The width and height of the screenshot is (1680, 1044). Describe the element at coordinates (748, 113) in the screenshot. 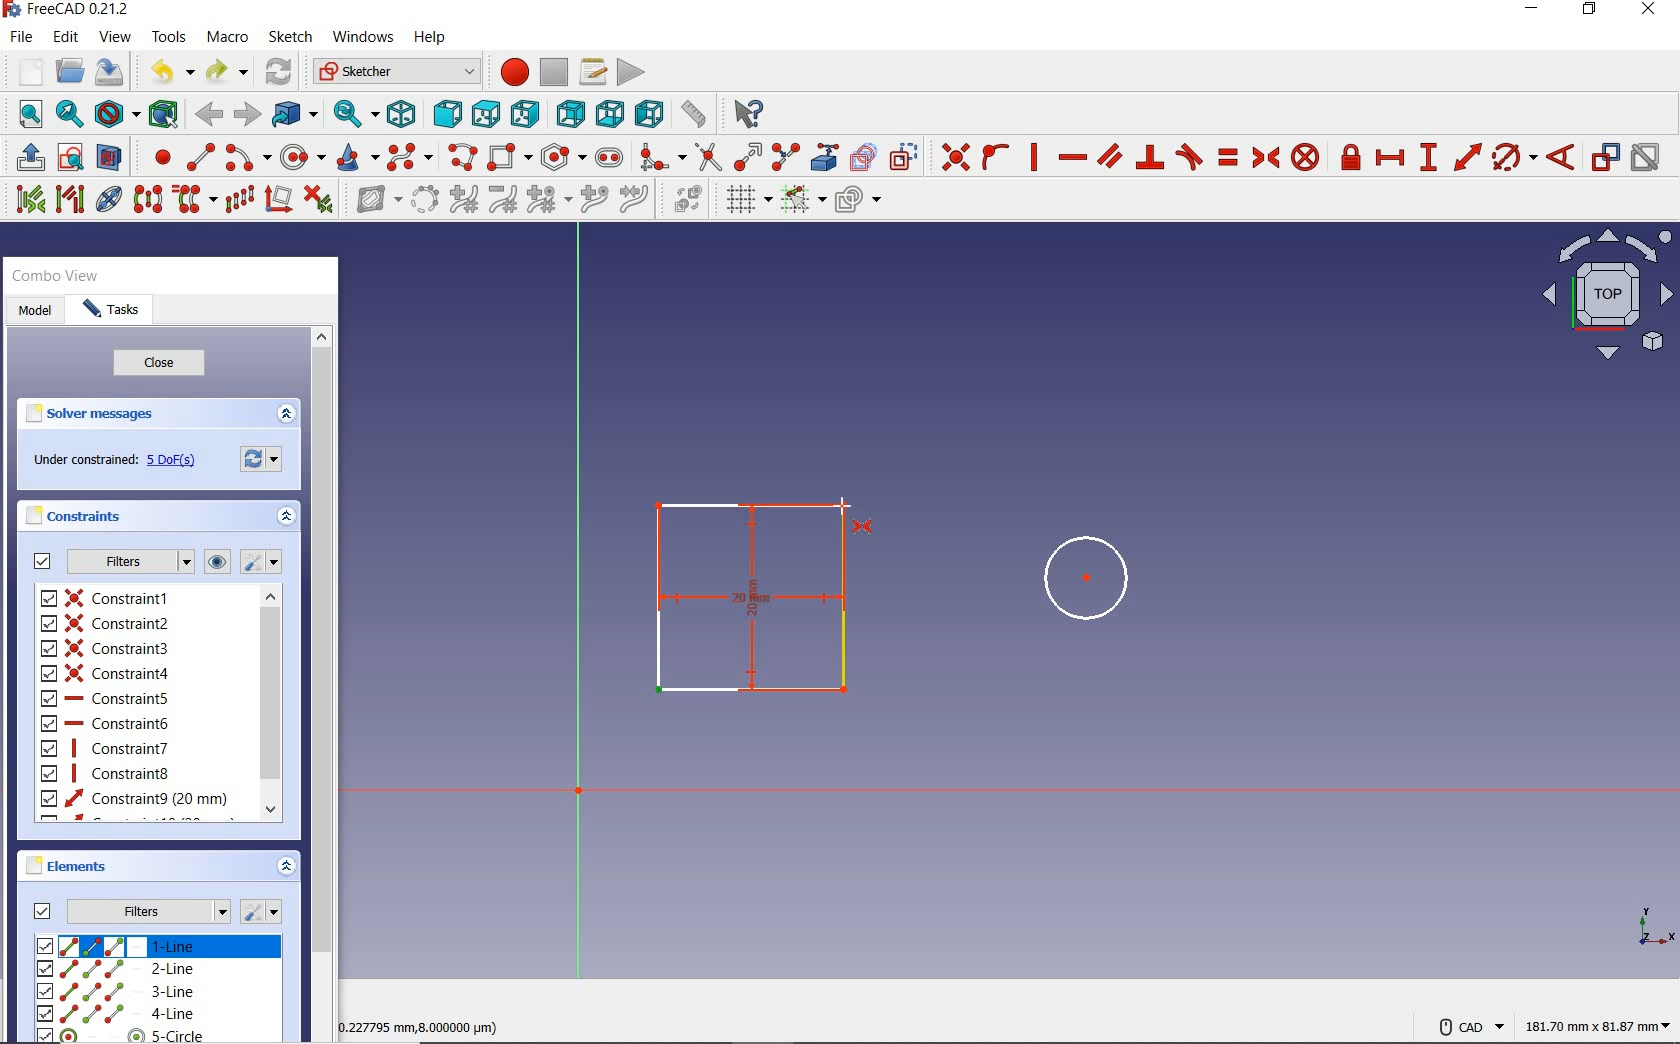

I see `what's this` at that location.